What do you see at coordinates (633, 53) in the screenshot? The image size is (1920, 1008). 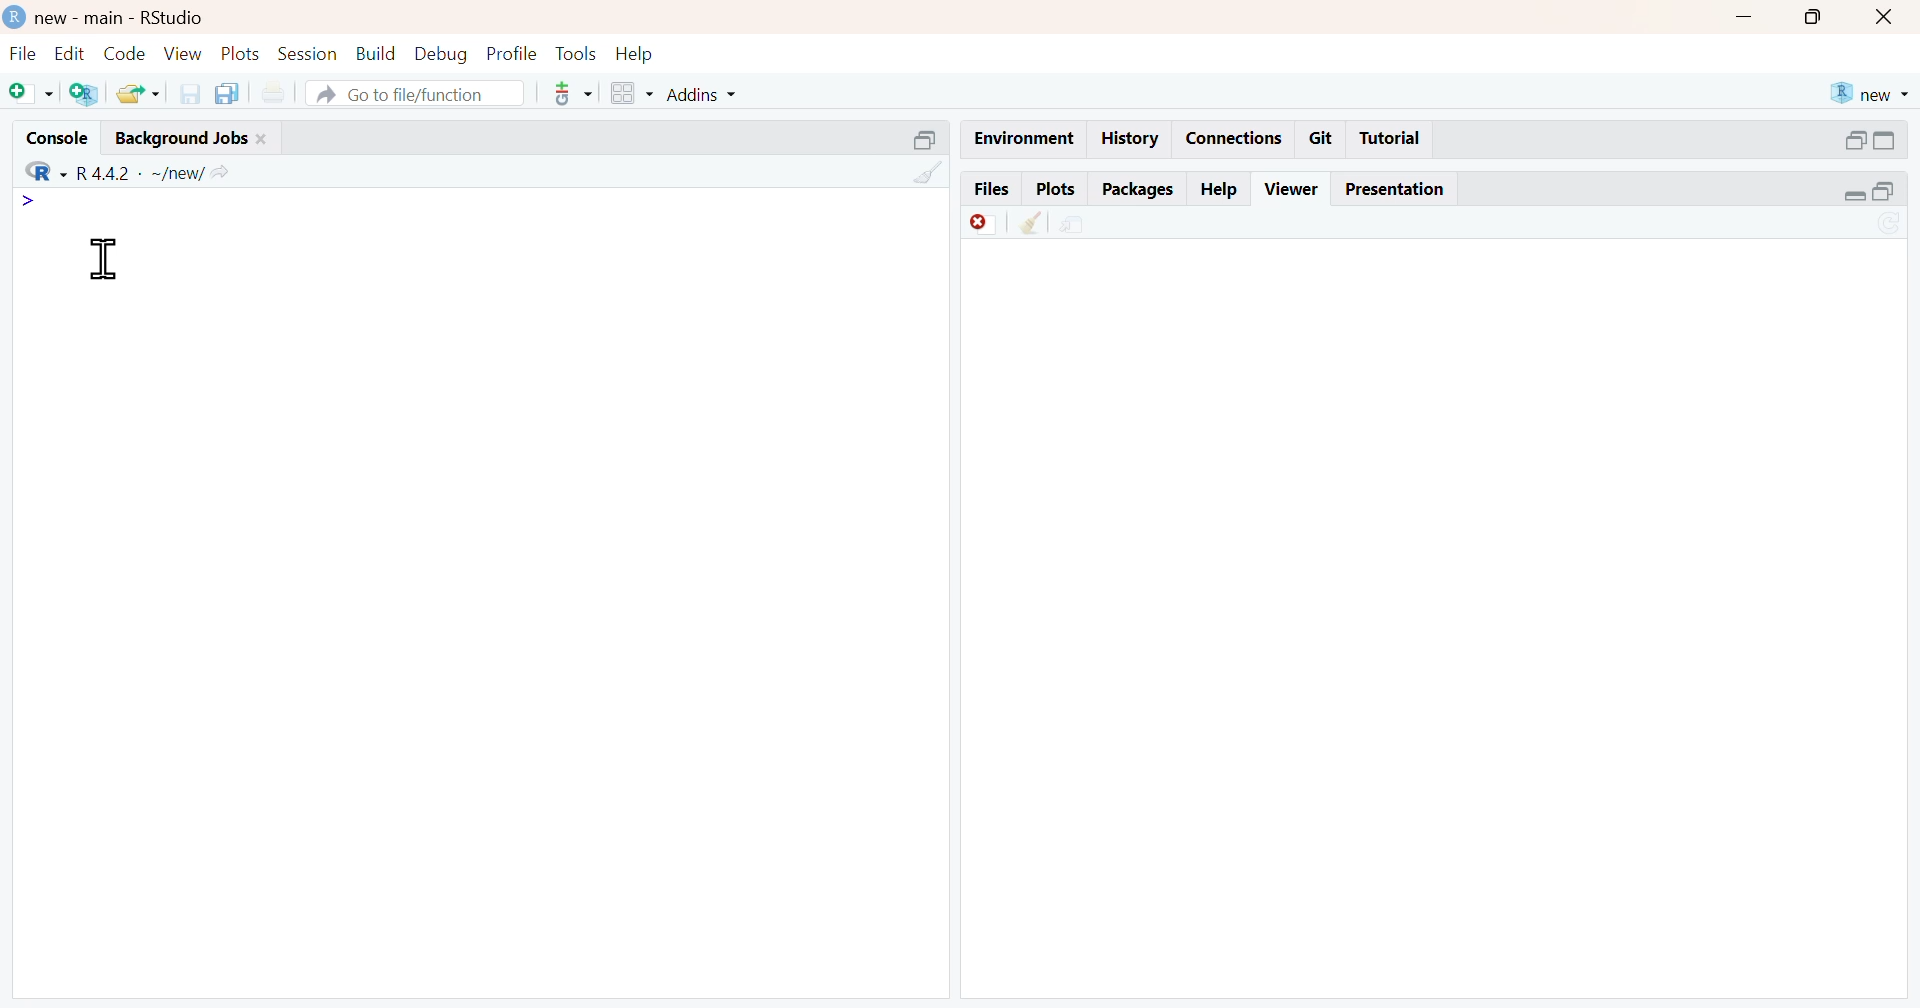 I see `help` at bounding box center [633, 53].